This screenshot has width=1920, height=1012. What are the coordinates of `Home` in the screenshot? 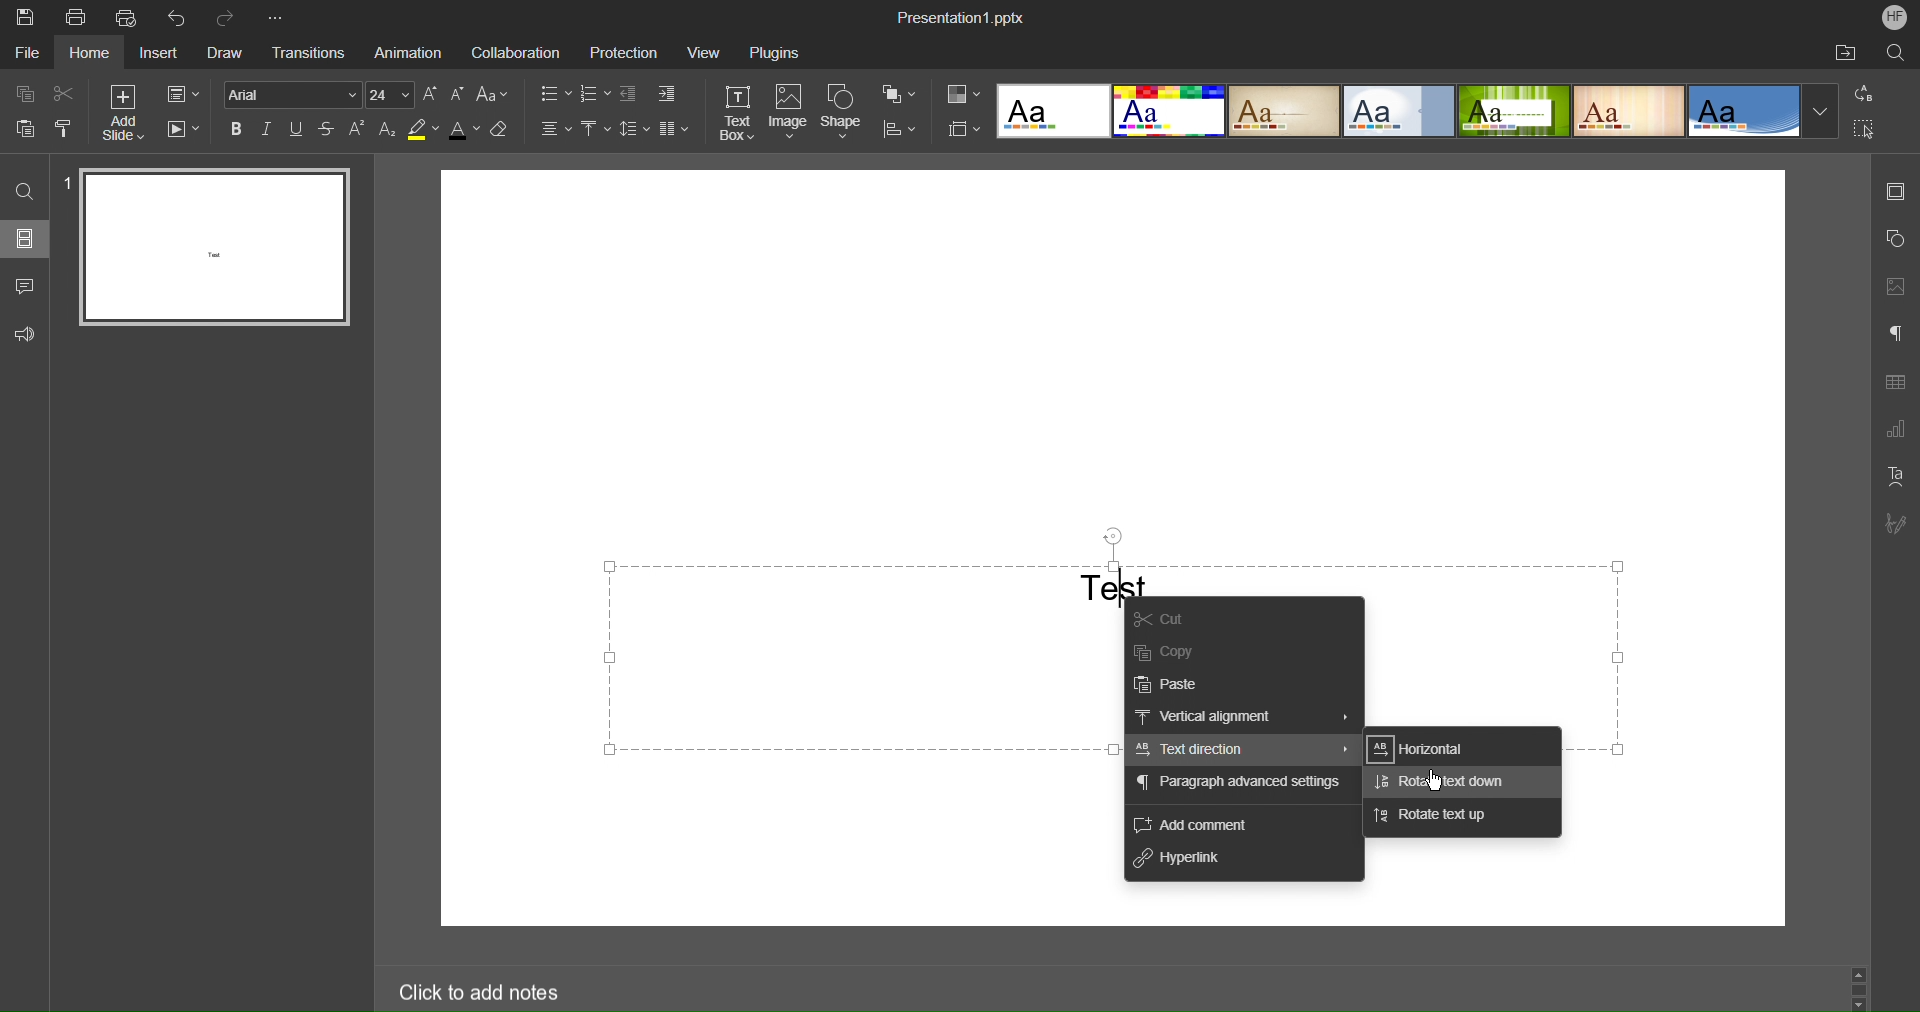 It's located at (91, 54).